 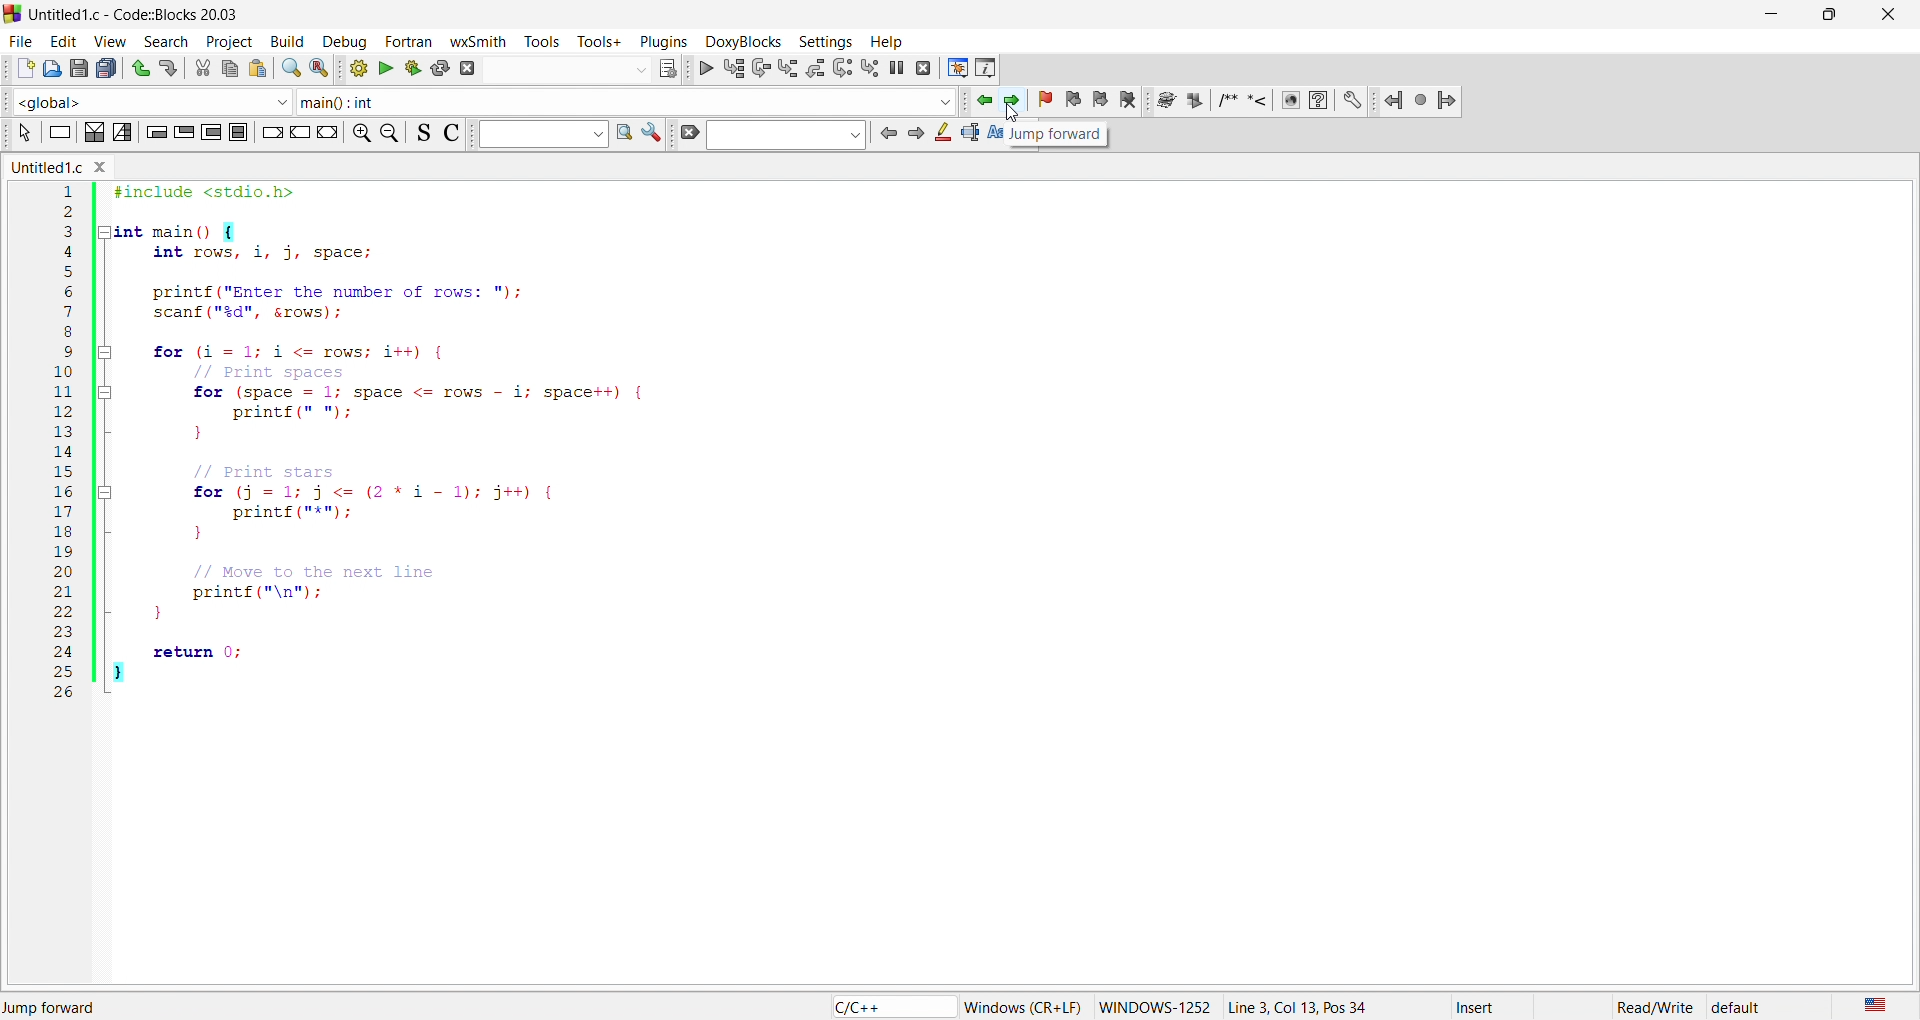 What do you see at coordinates (255, 65) in the screenshot?
I see `paste` at bounding box center [255, 65].